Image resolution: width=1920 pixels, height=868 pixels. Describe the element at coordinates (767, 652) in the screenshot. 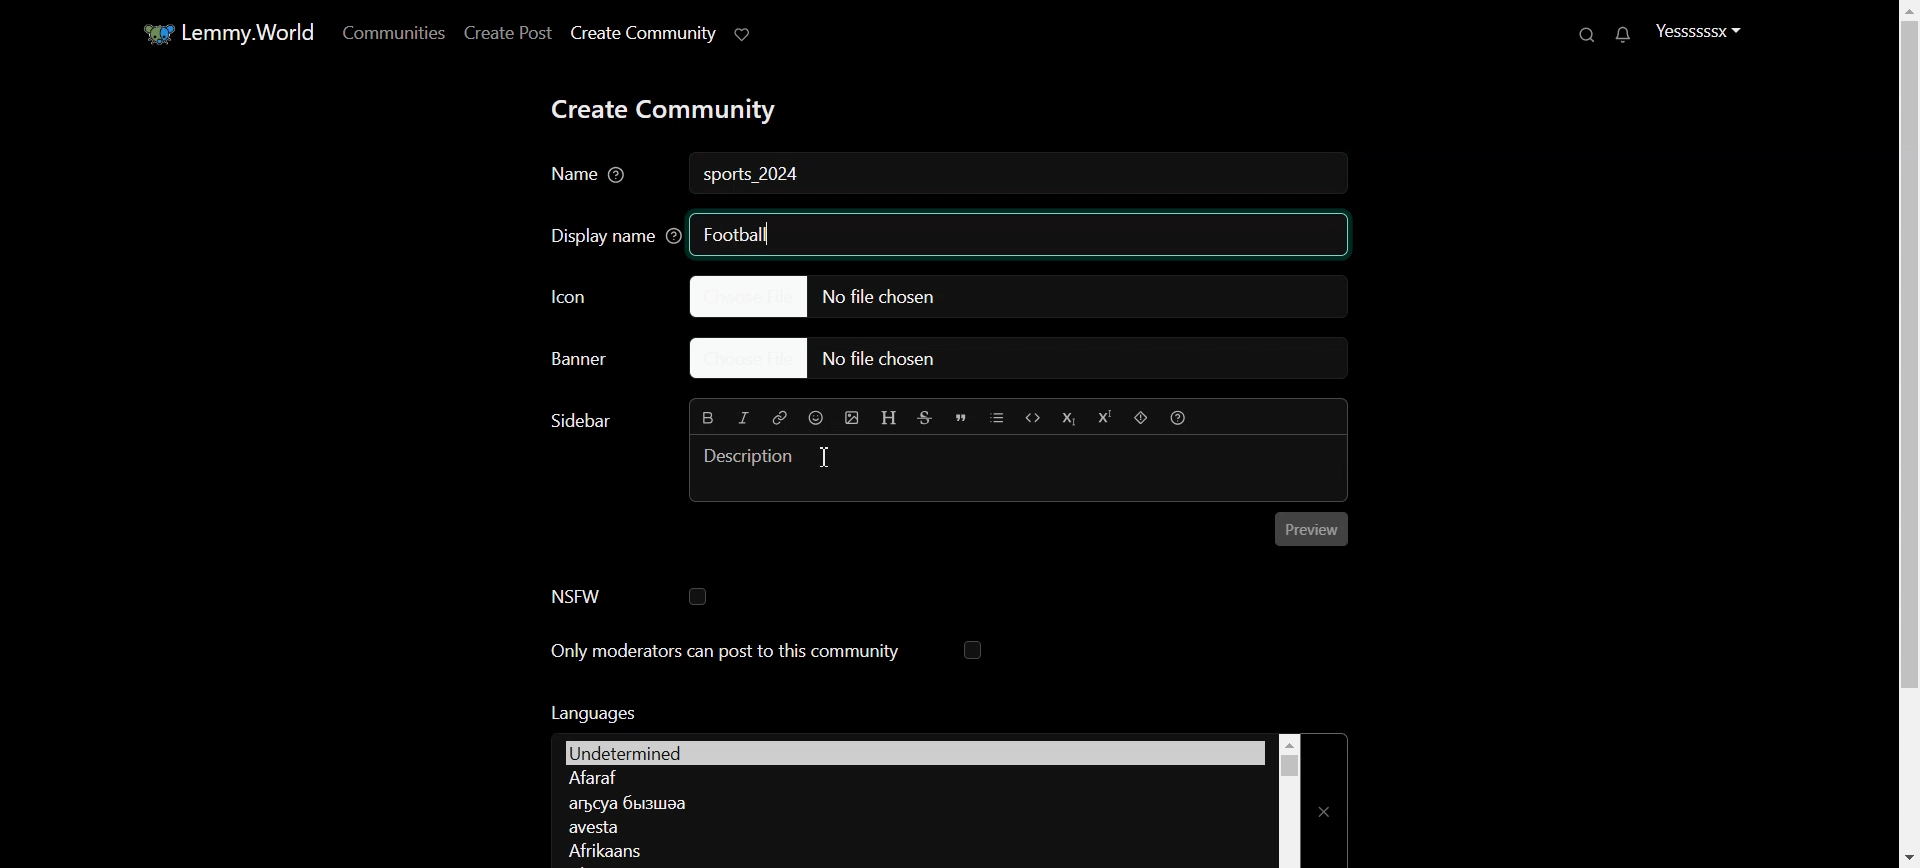

I see `Only moderators can post to this community` at that location.